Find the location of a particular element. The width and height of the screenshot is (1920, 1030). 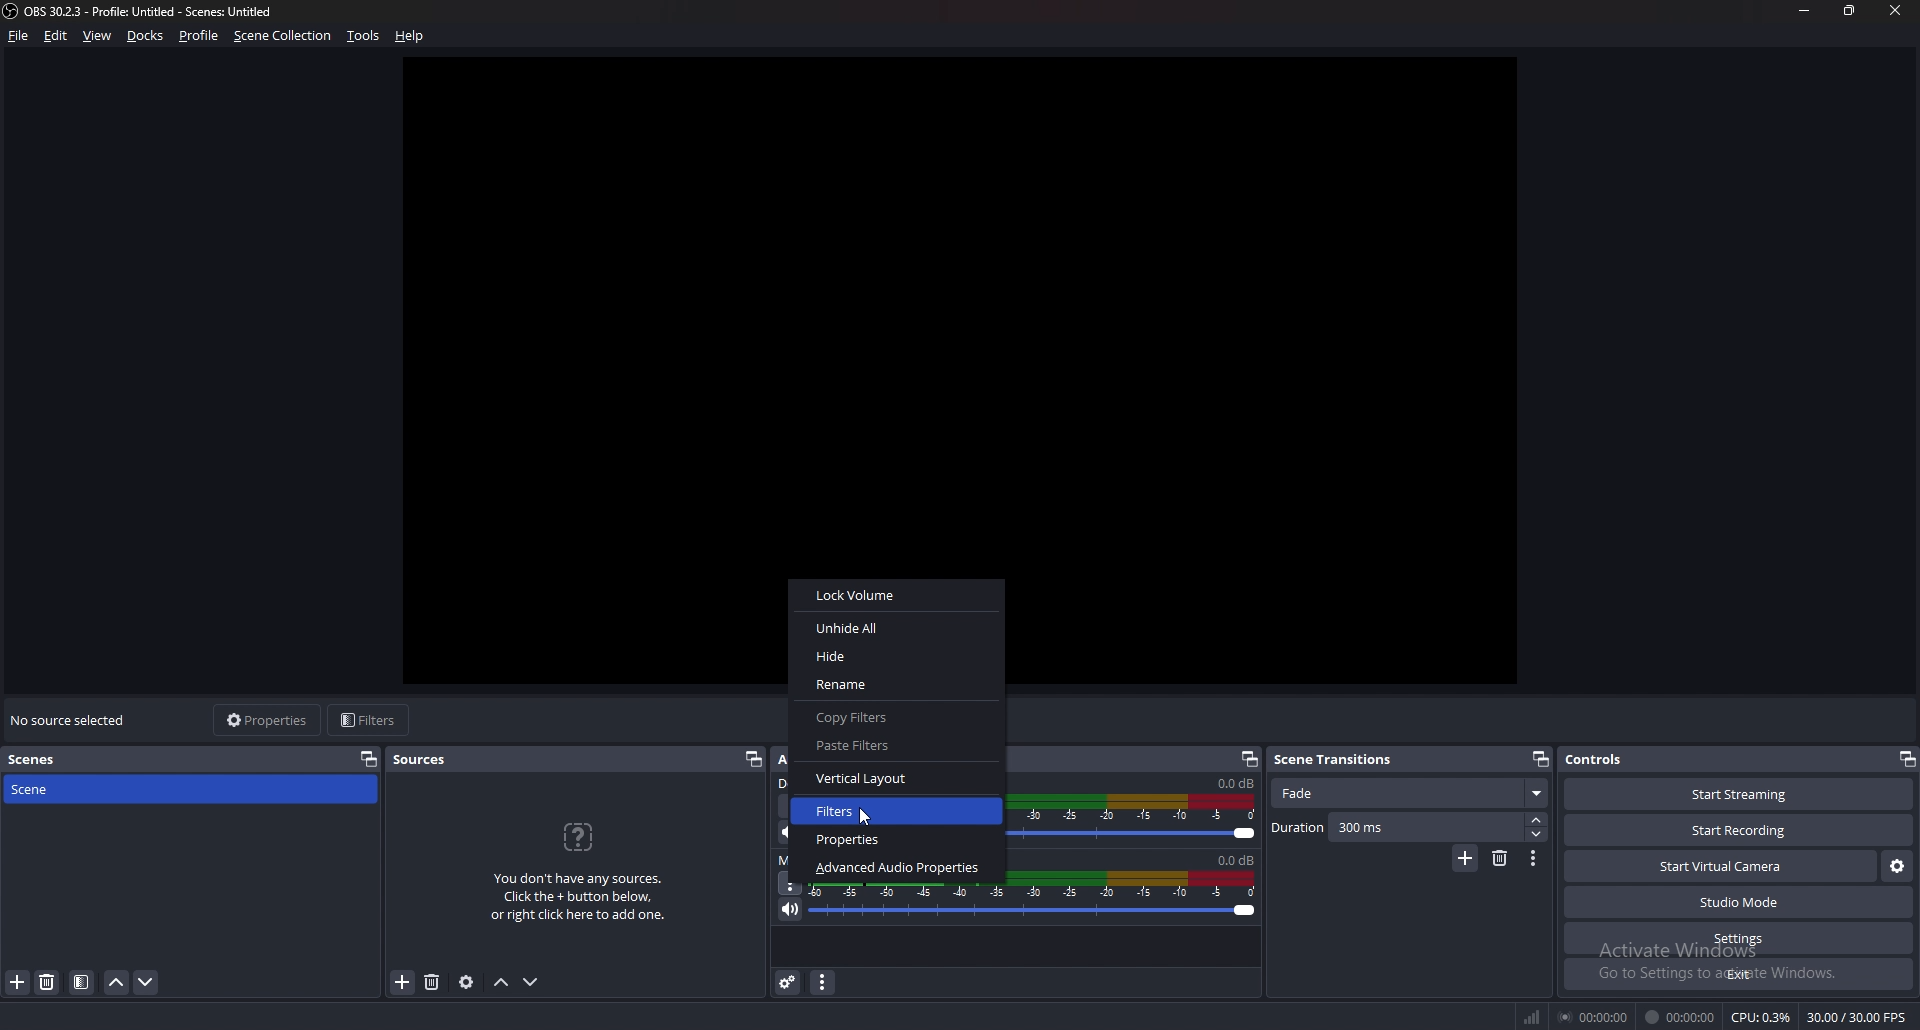

decrease duration is located at coordinates (1539, 835).